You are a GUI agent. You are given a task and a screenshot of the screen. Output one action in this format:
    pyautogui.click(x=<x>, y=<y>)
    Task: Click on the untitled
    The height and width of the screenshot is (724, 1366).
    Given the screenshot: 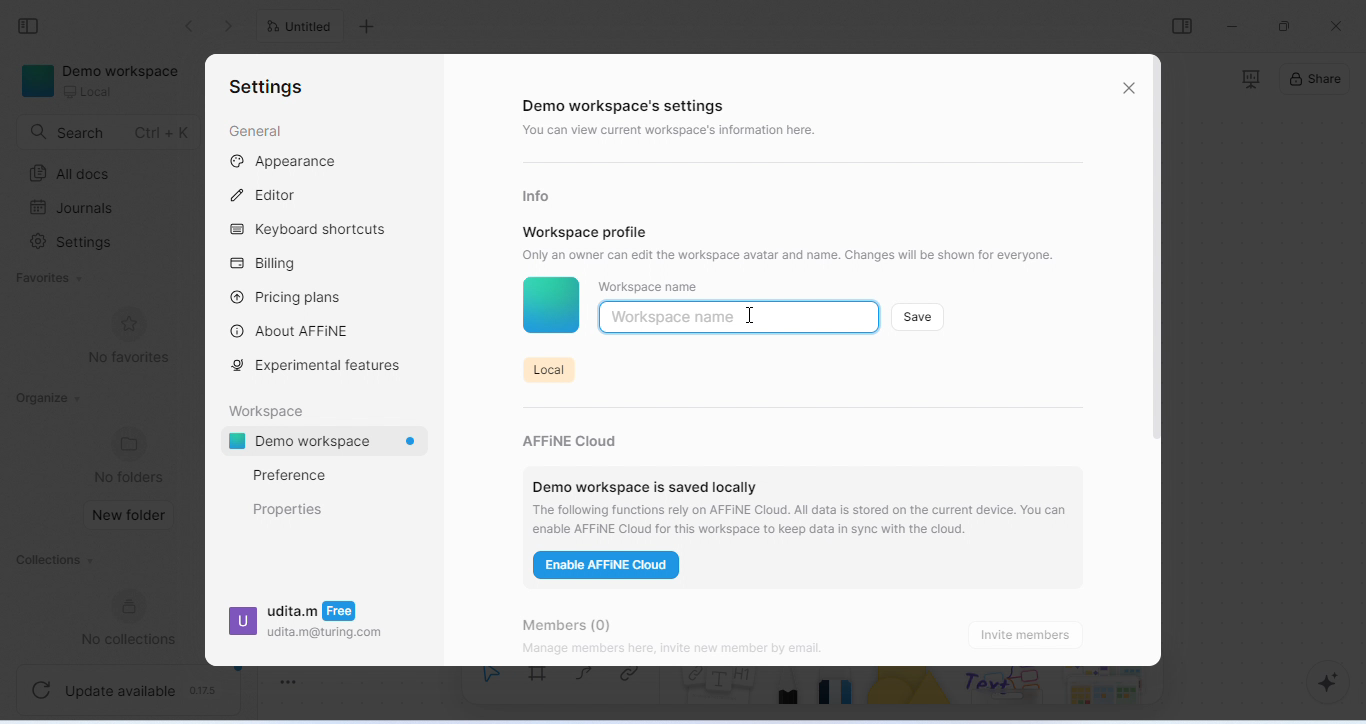 What is the action you would take?
    pyautogui.click(x=304, y=28)
    